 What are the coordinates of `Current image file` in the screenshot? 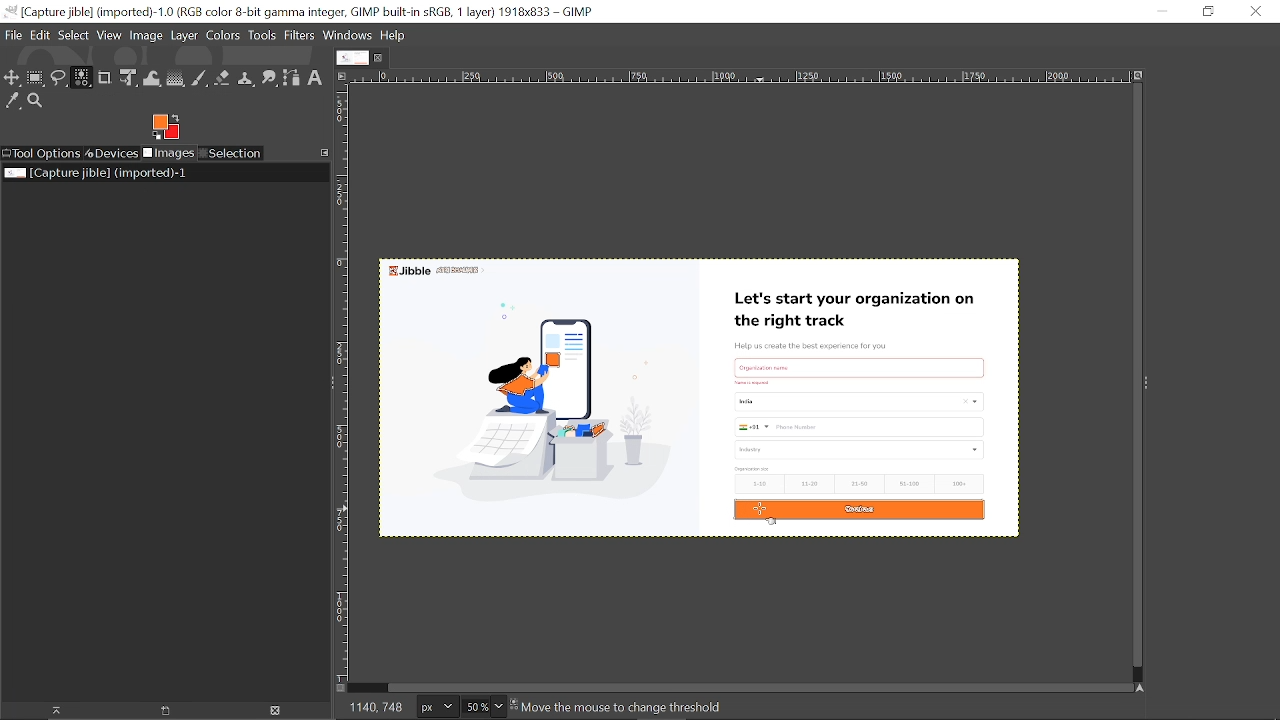 It's located at (97, 172).